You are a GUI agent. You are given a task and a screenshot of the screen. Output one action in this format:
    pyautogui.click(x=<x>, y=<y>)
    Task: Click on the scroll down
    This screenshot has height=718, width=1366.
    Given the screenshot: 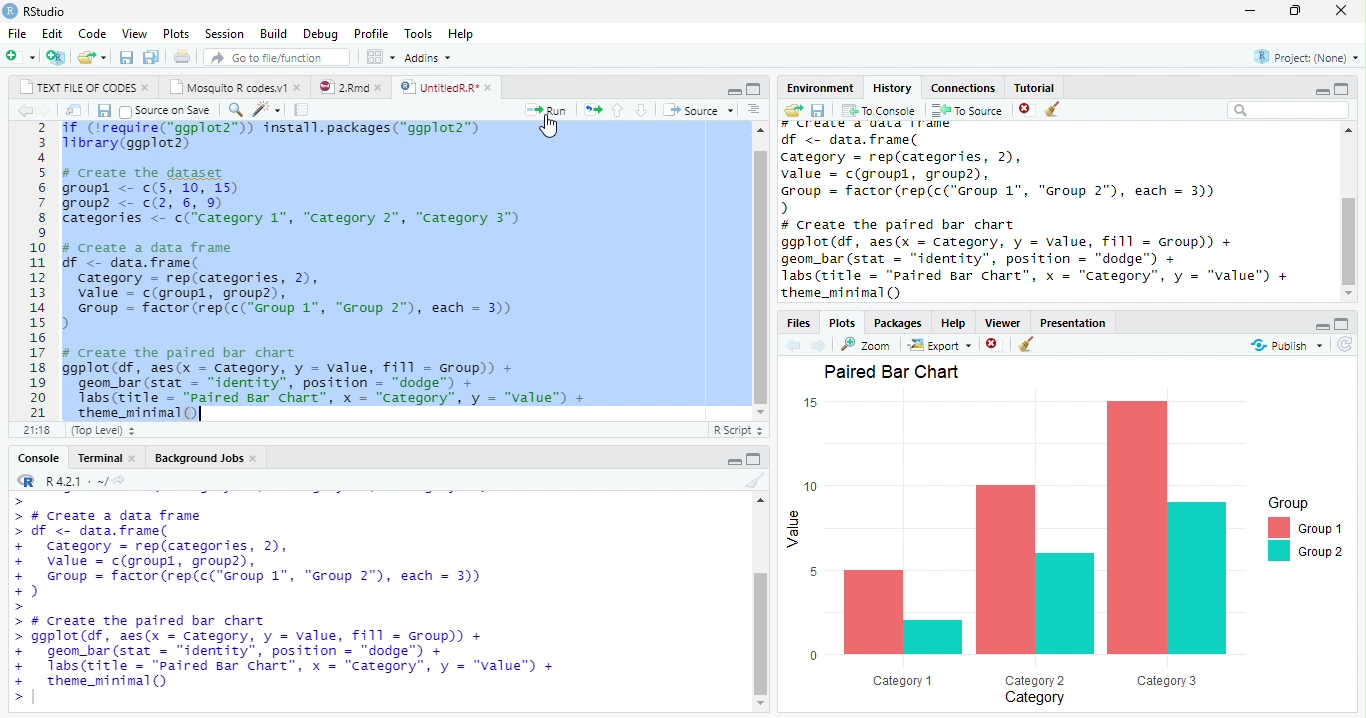 What is the action you would take?
    pyautogui.click(x=762, y=704)
    